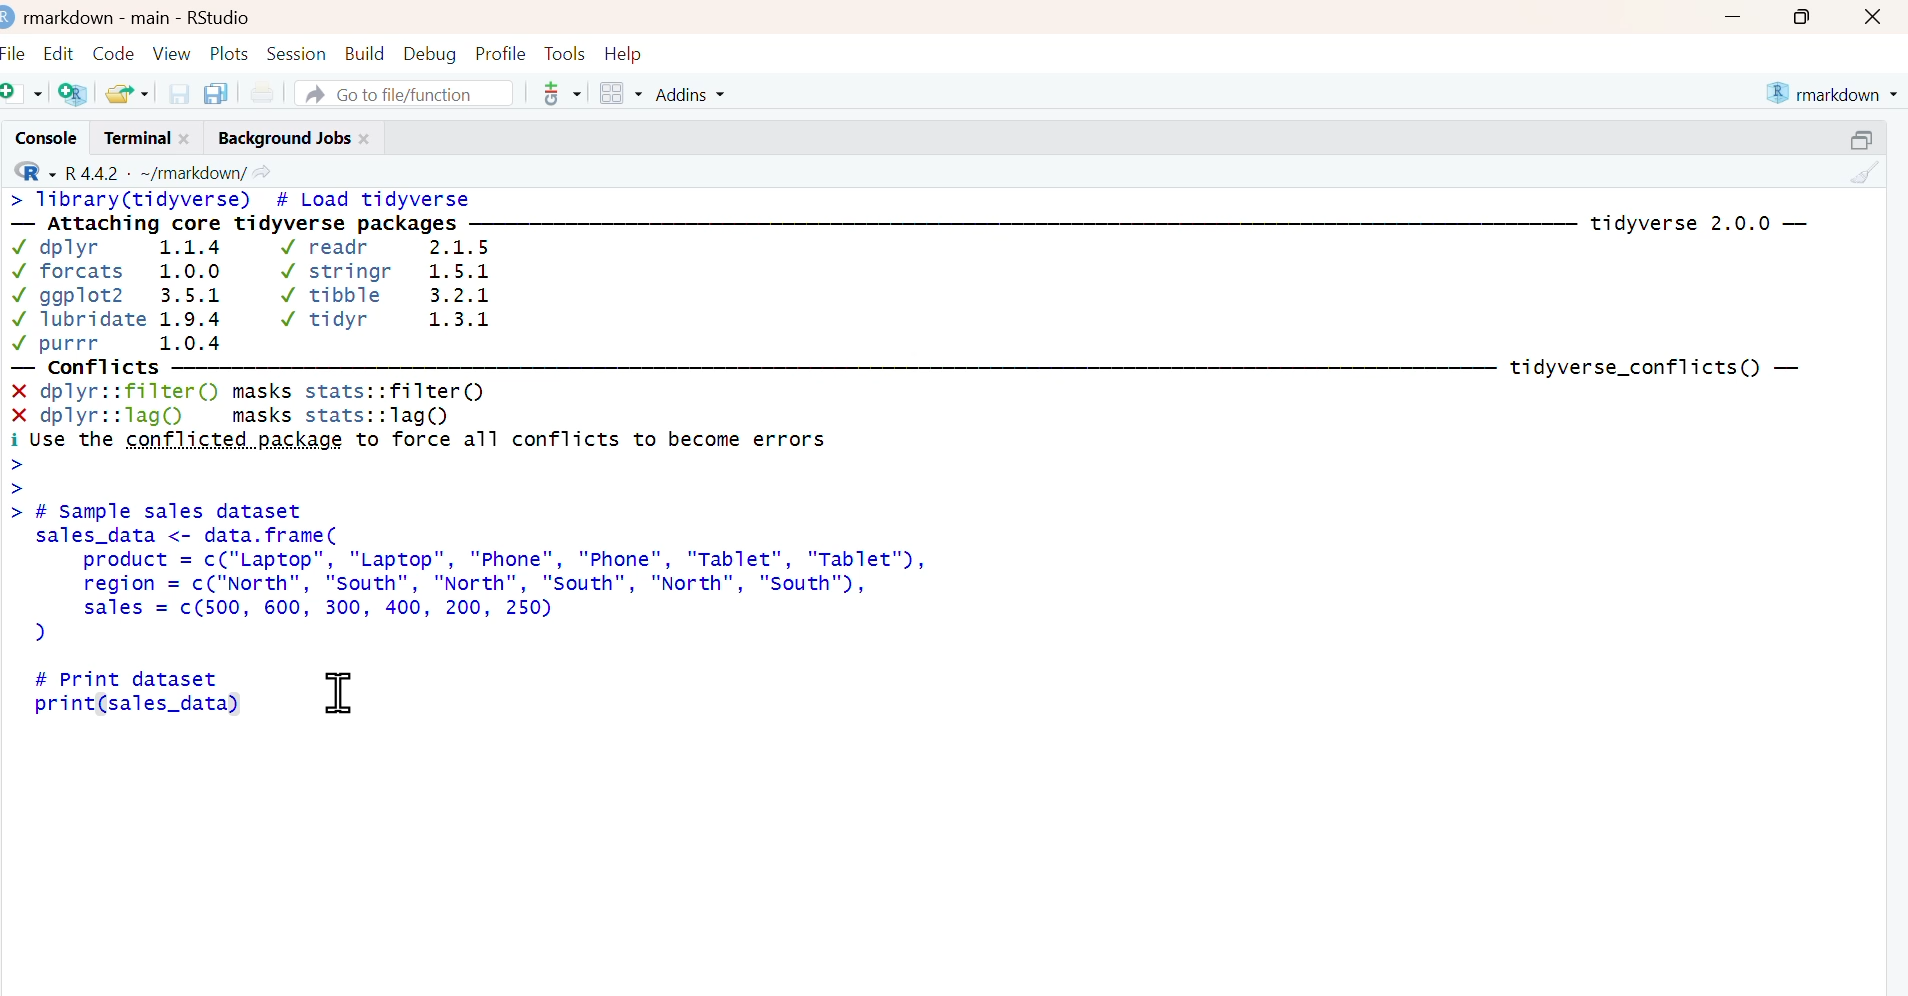 The height and width of the screenshot is (996, 1908). I want to click on close, so click(190, 137).